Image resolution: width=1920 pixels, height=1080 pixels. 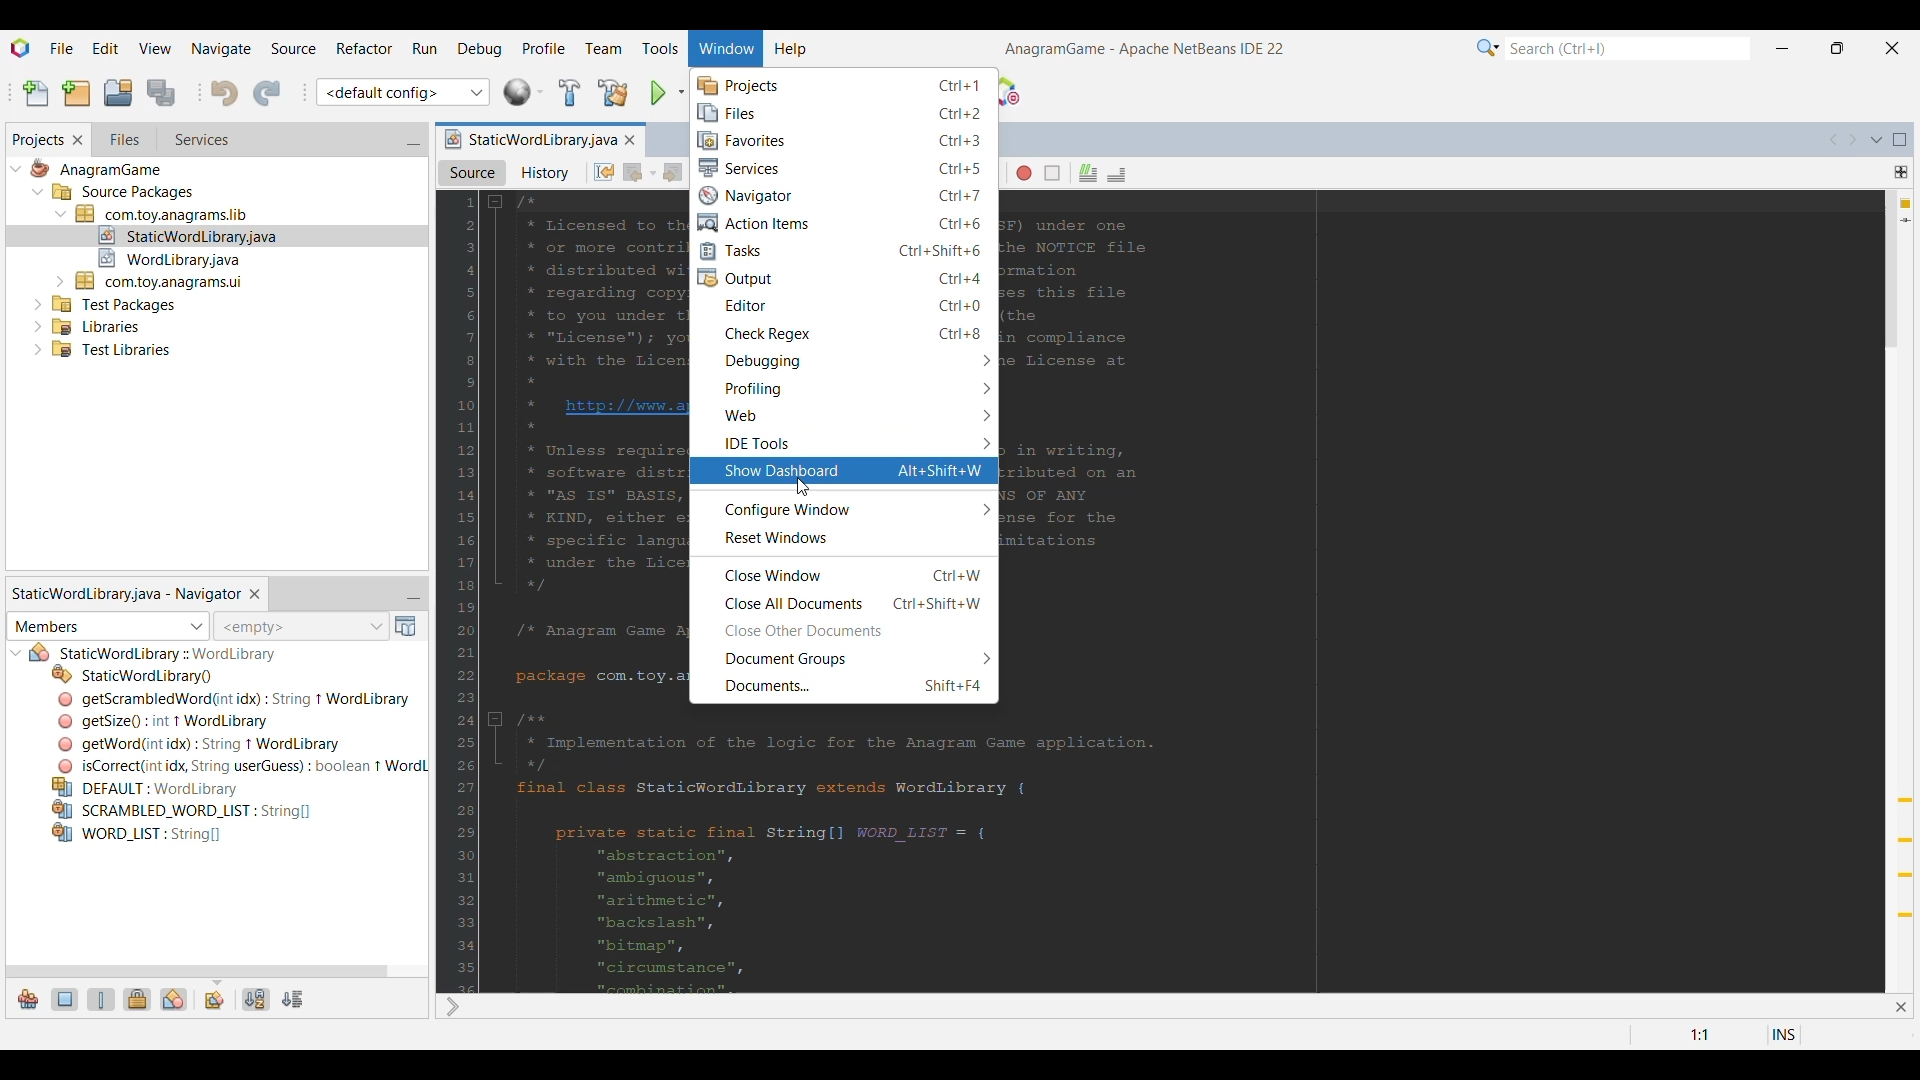 What do you see at coordinates (1718, 1035) in the screenshot?
I see `Double click to go to line or bookmark settings` at bounding box center [1718, 1035].